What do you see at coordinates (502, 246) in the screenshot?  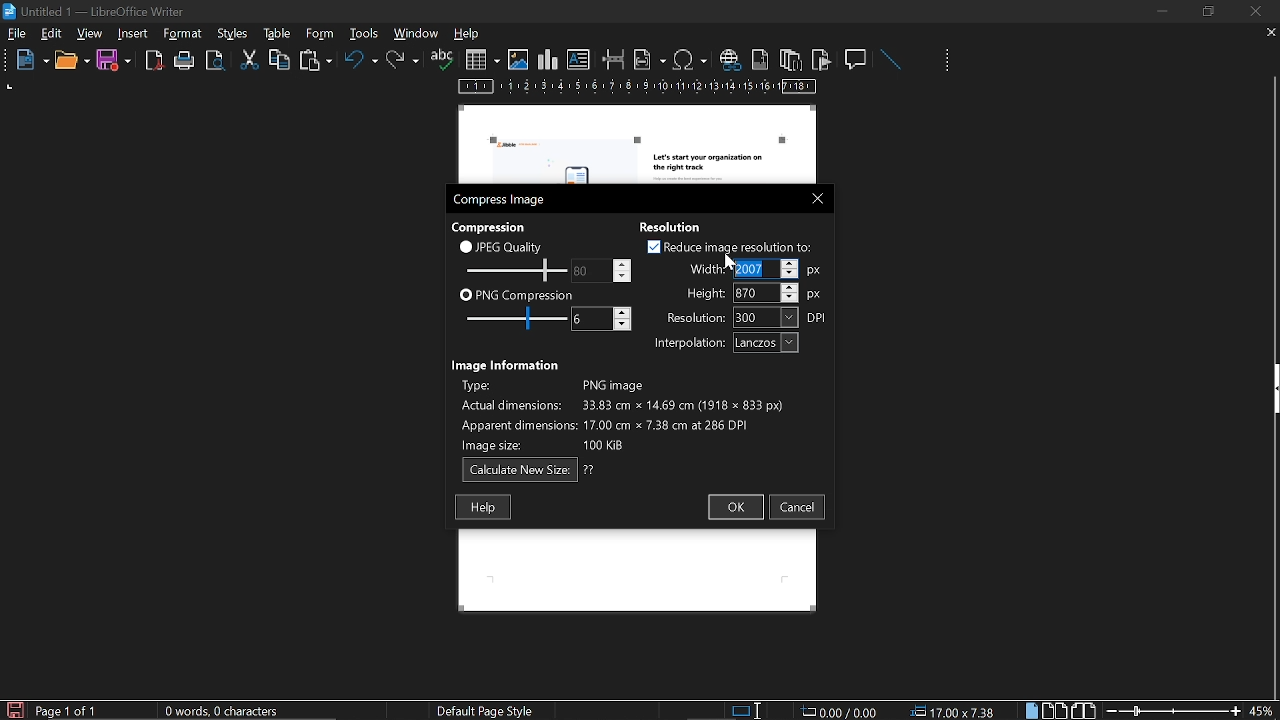 I see `jpeg quality` at bounding box center [502, 246].